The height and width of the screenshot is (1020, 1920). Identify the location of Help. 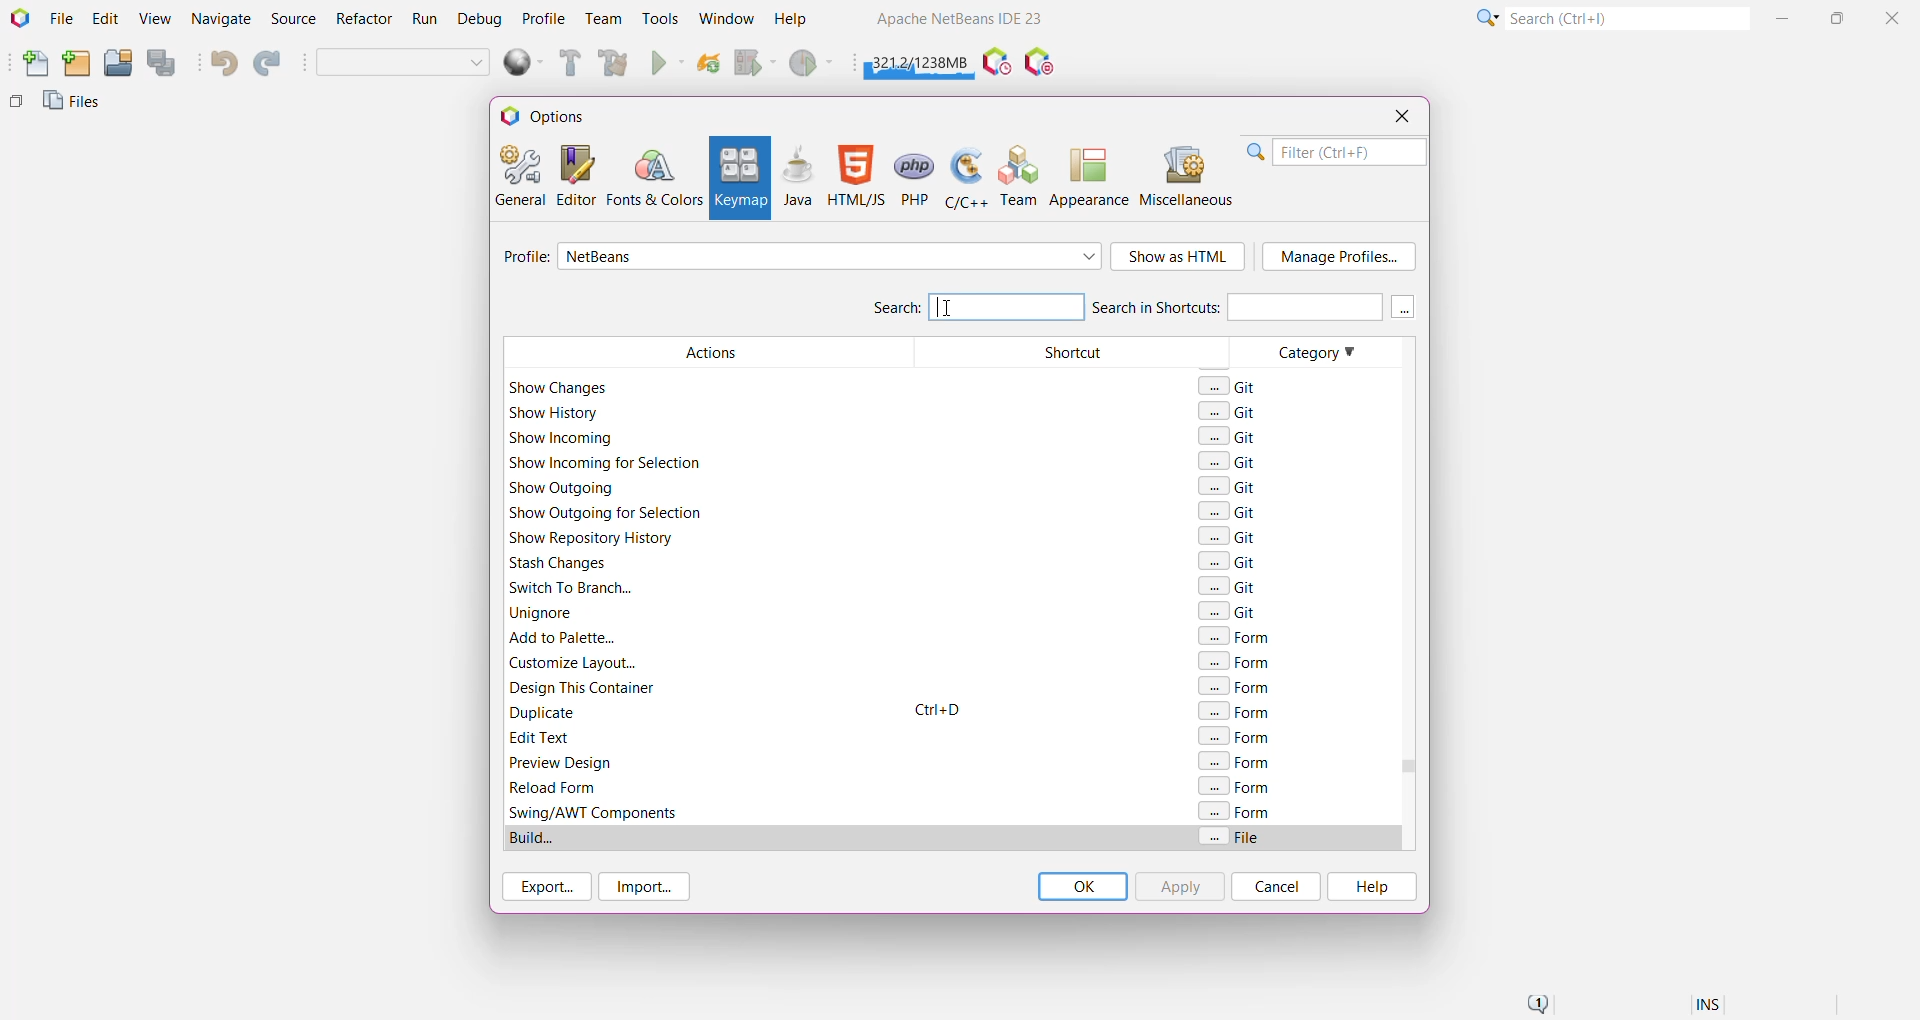
(1370, 887).